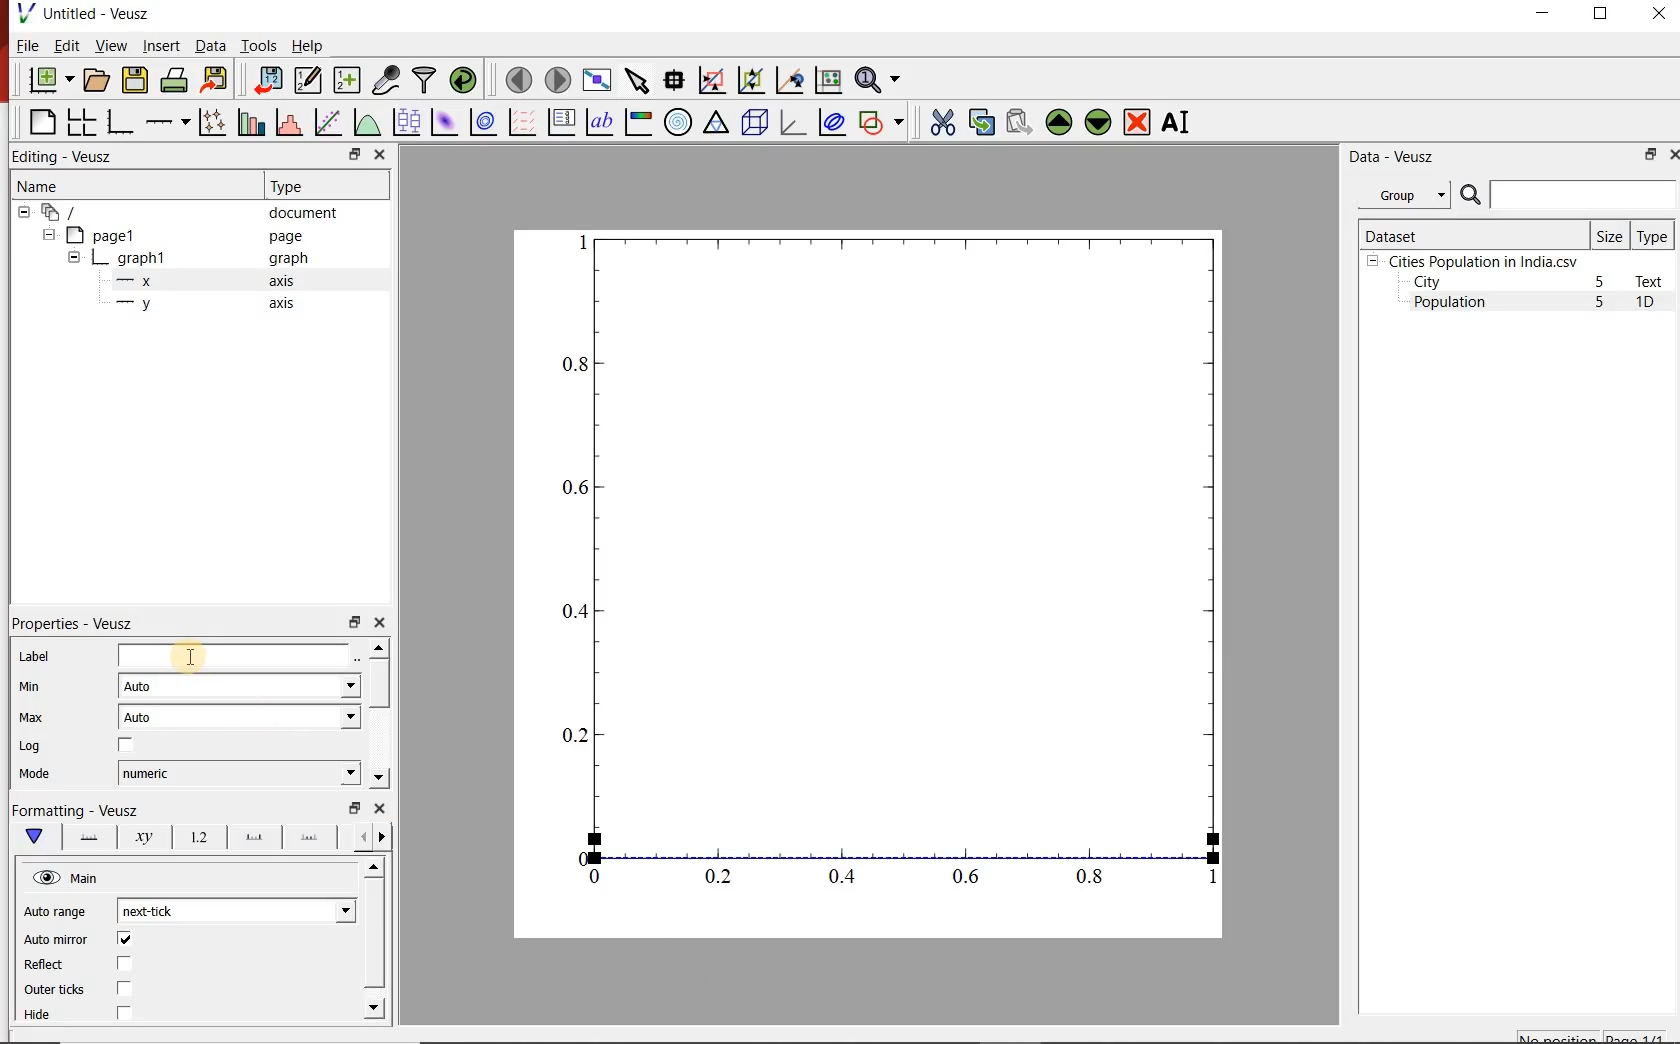  Describe the element at coordinates (257, 45) in the screenshot. I see `Tools` at that location.